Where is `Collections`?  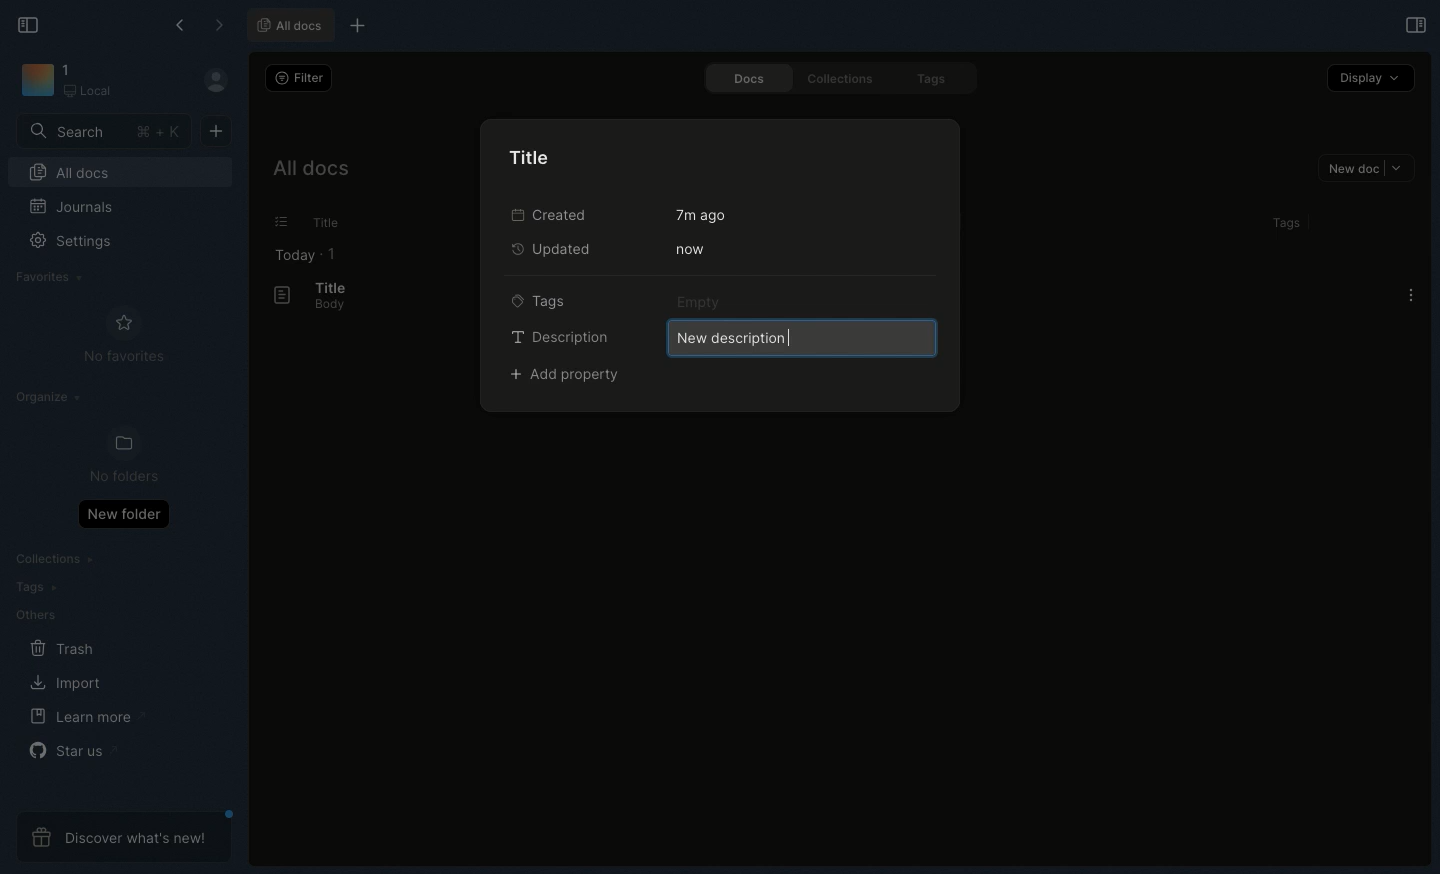
Collections is located at coordinates (57, 561).